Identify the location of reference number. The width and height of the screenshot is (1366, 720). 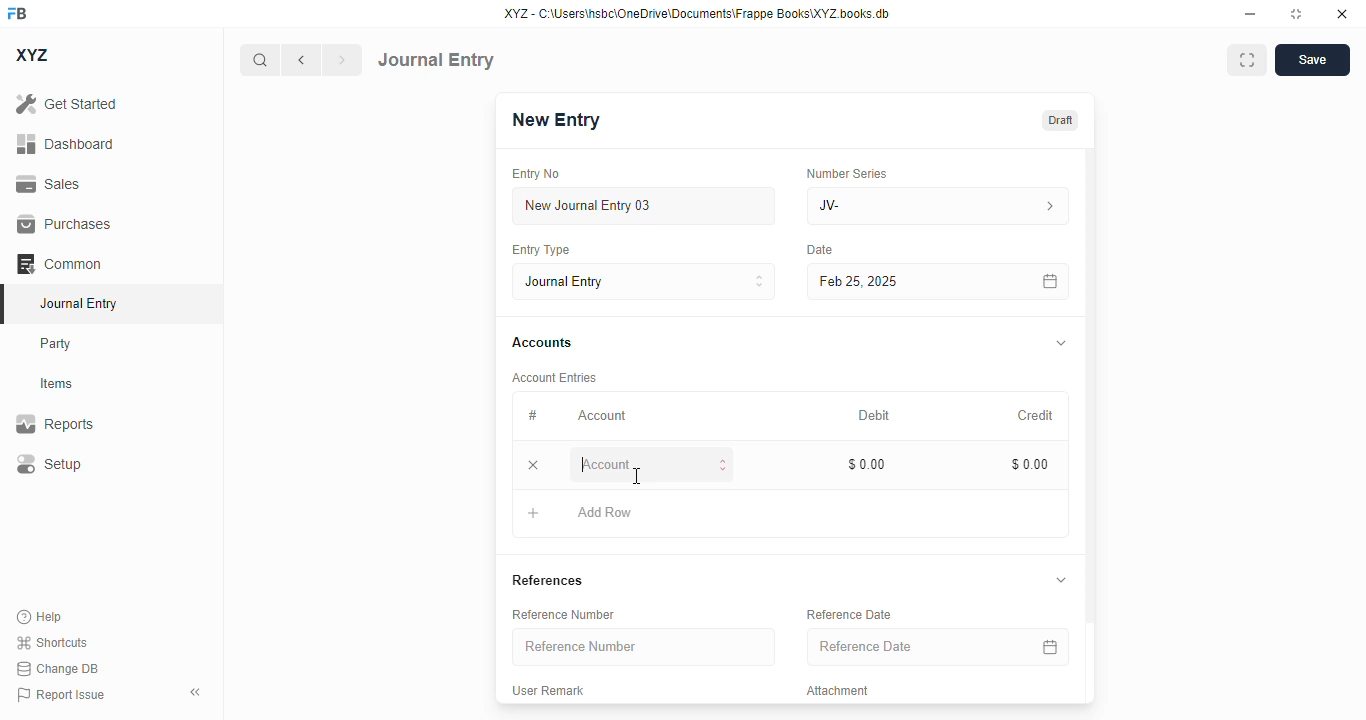
(643, 646).